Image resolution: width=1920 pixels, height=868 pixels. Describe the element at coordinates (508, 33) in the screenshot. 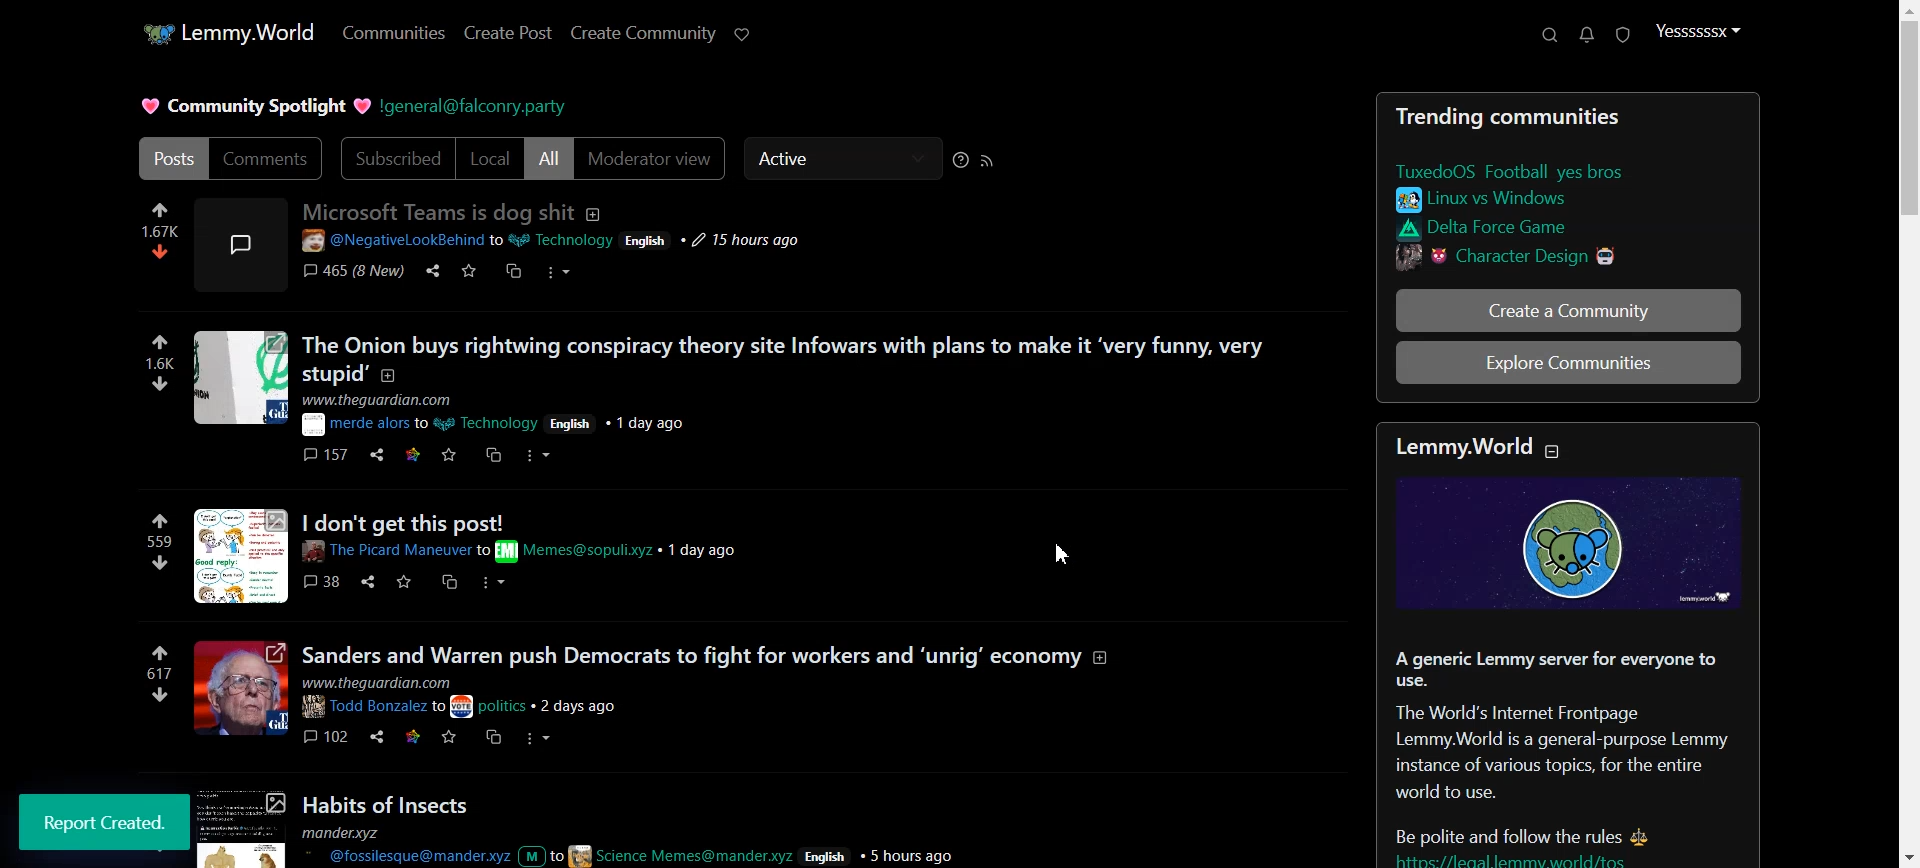

I see `Create Post` at that location.